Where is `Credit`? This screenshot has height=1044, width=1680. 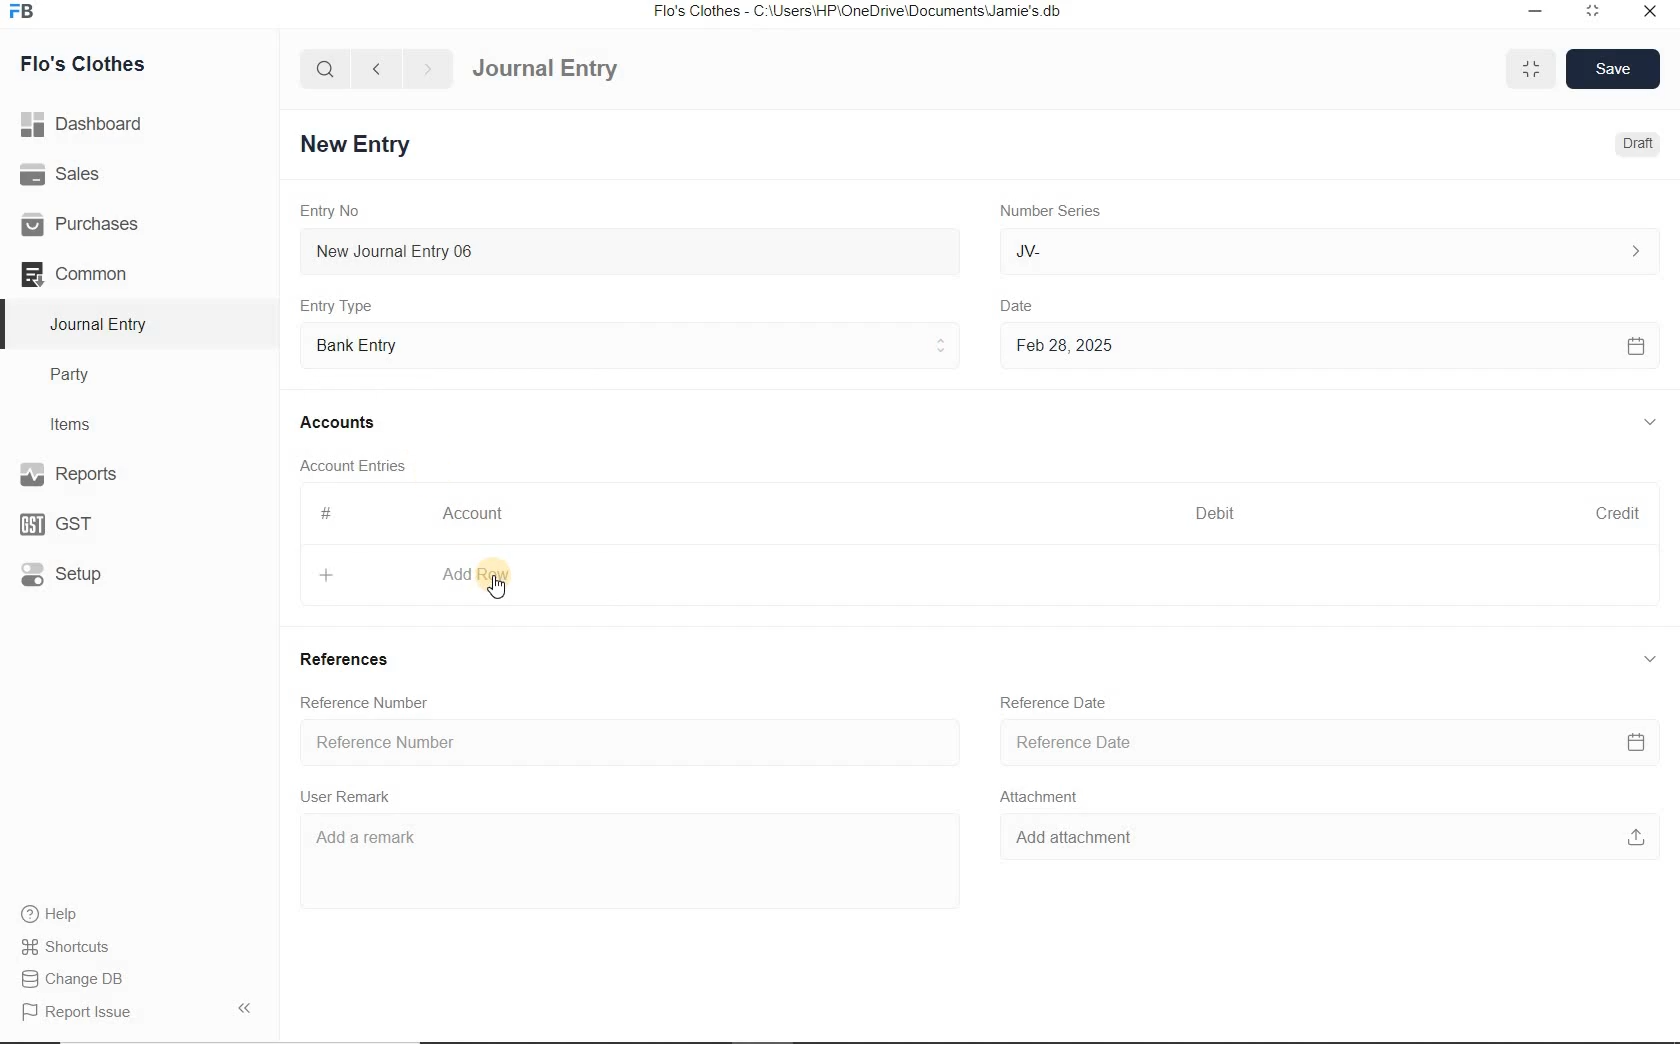 Credit is located at coordinates (1619, 513).